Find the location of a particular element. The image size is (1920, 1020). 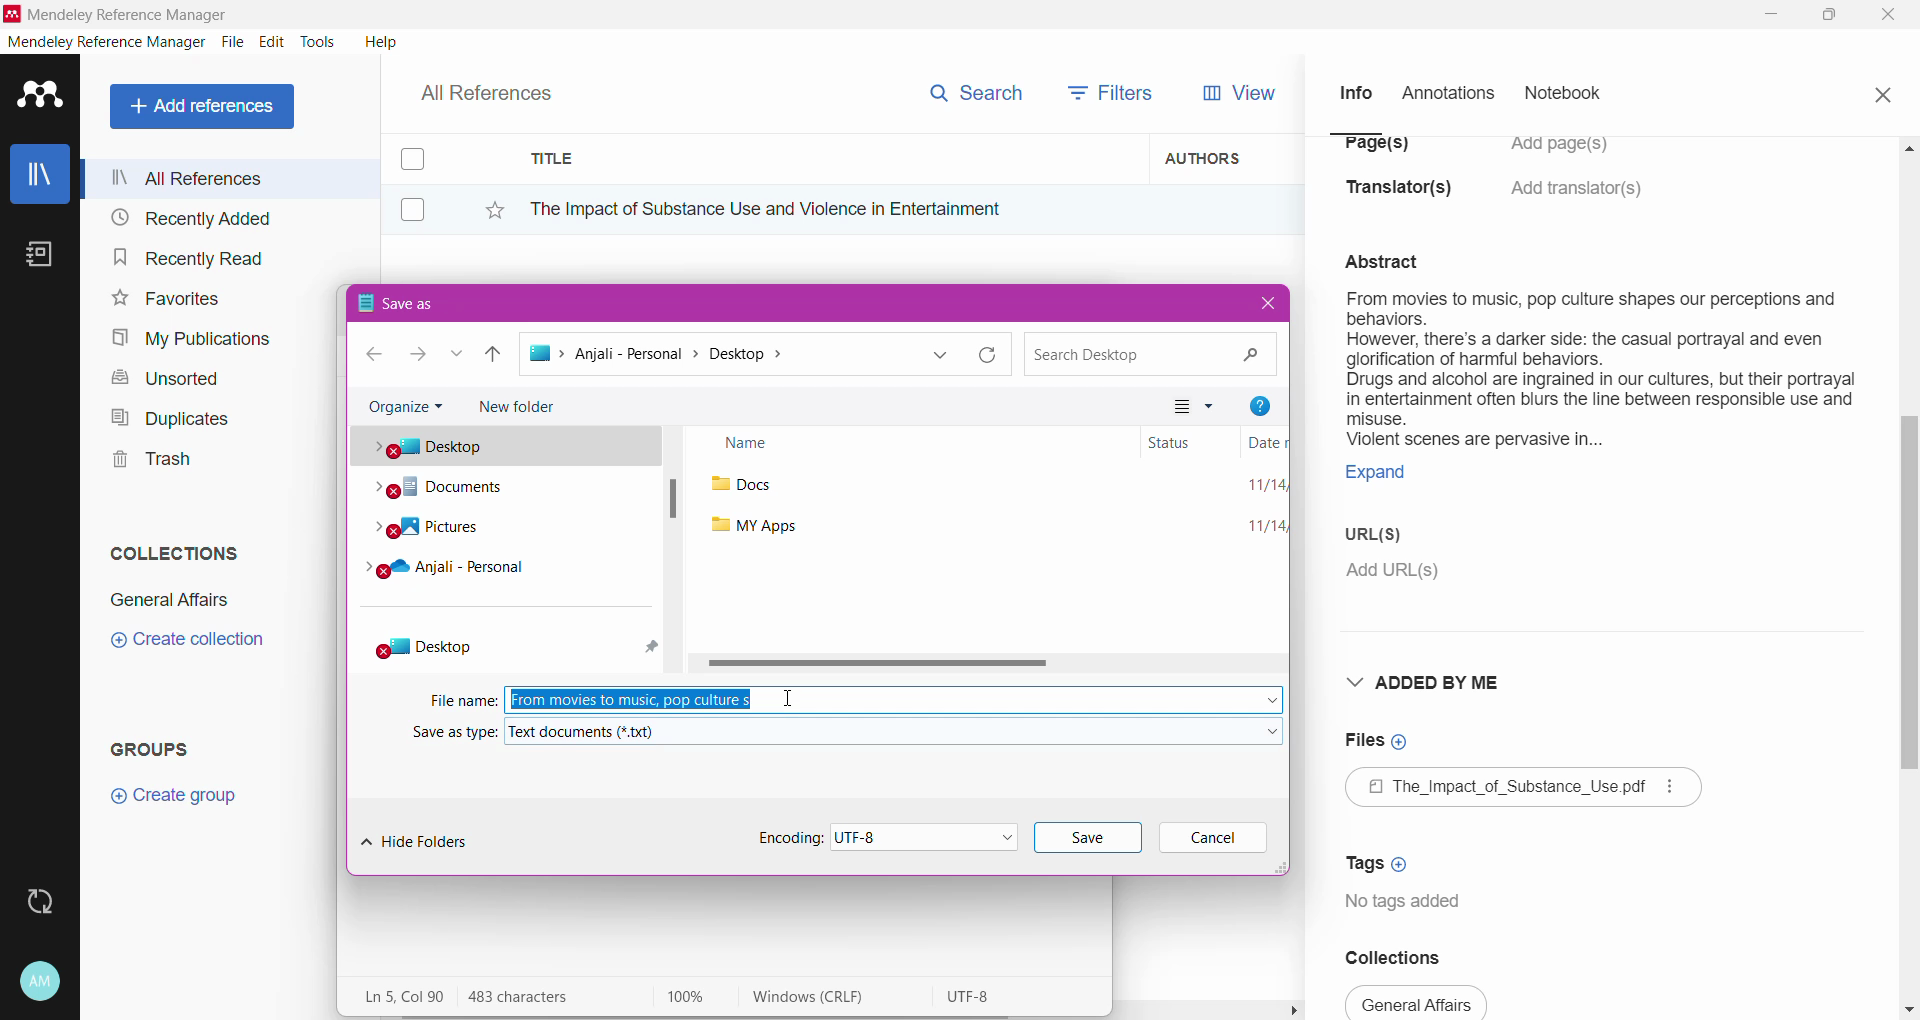

Close is located at coordinates (1264, 304).